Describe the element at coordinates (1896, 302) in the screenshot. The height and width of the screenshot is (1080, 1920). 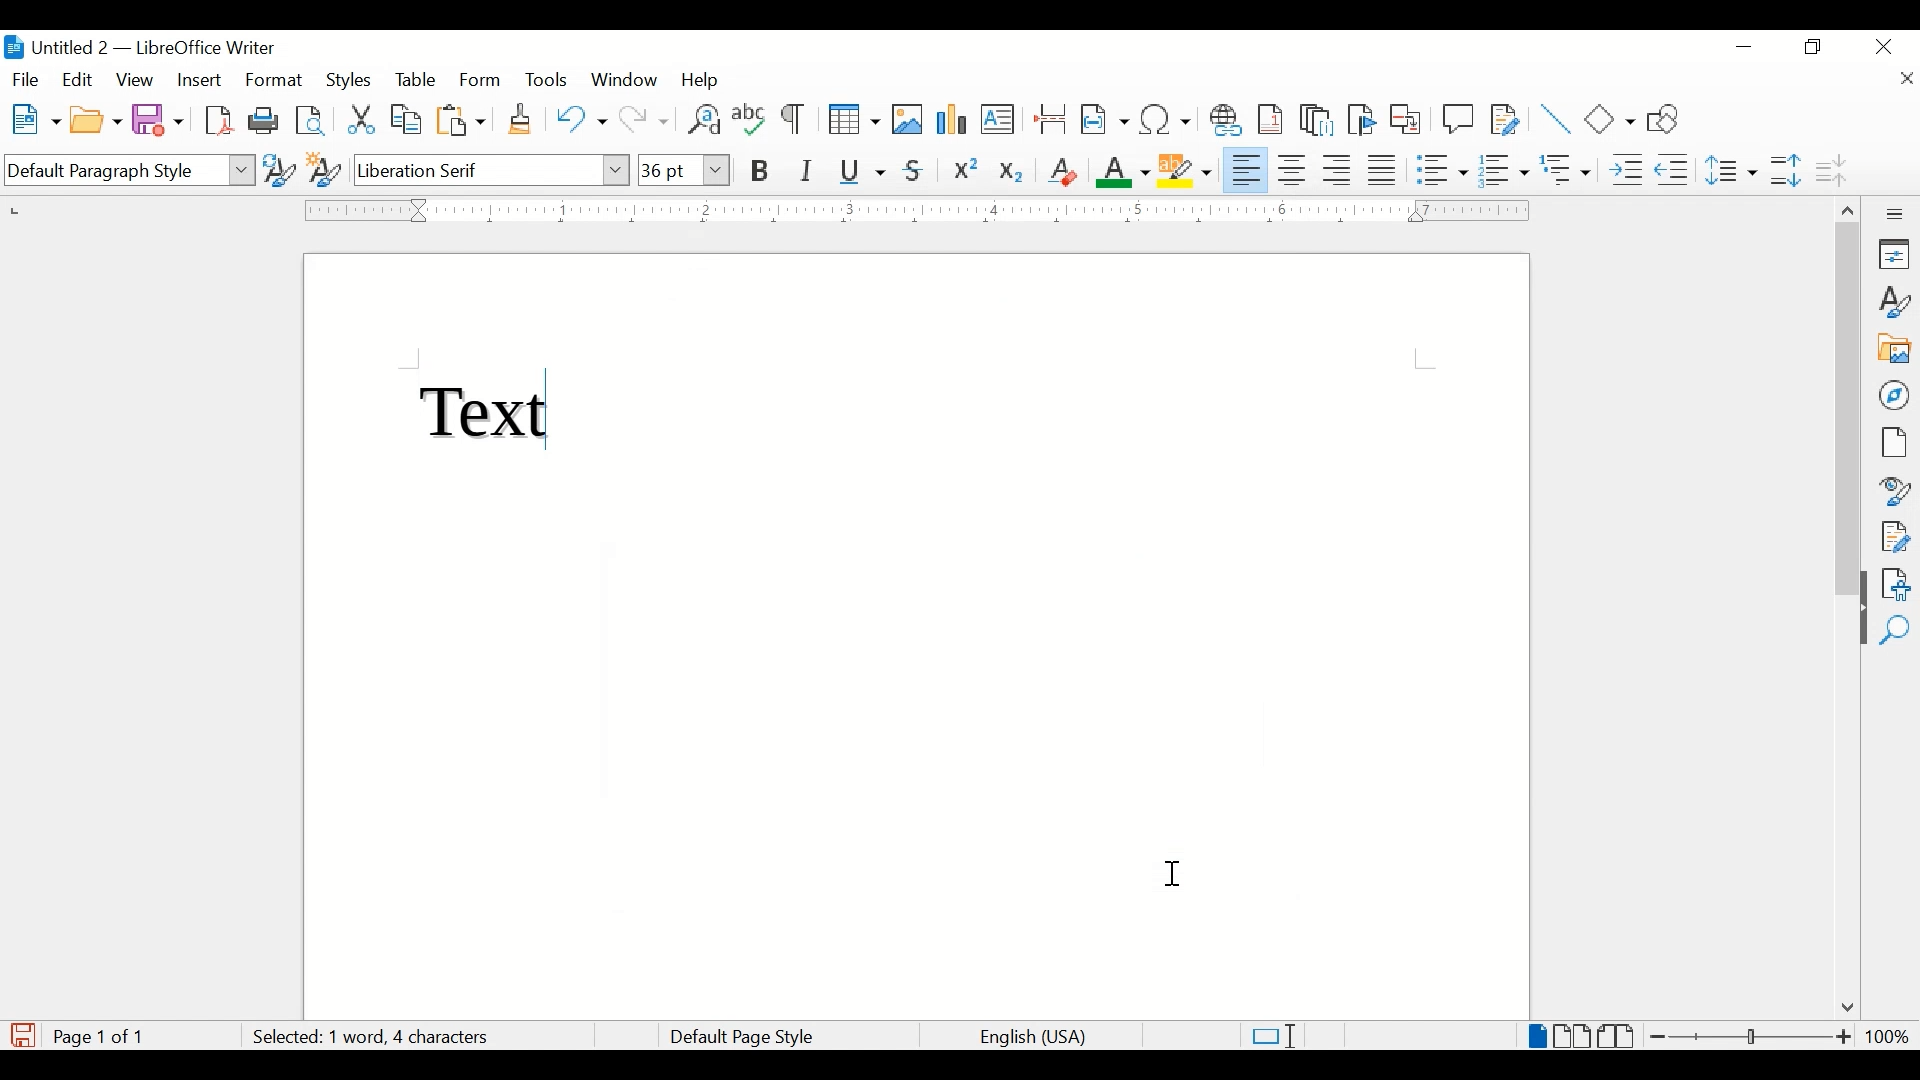
I see `styles` at that location.